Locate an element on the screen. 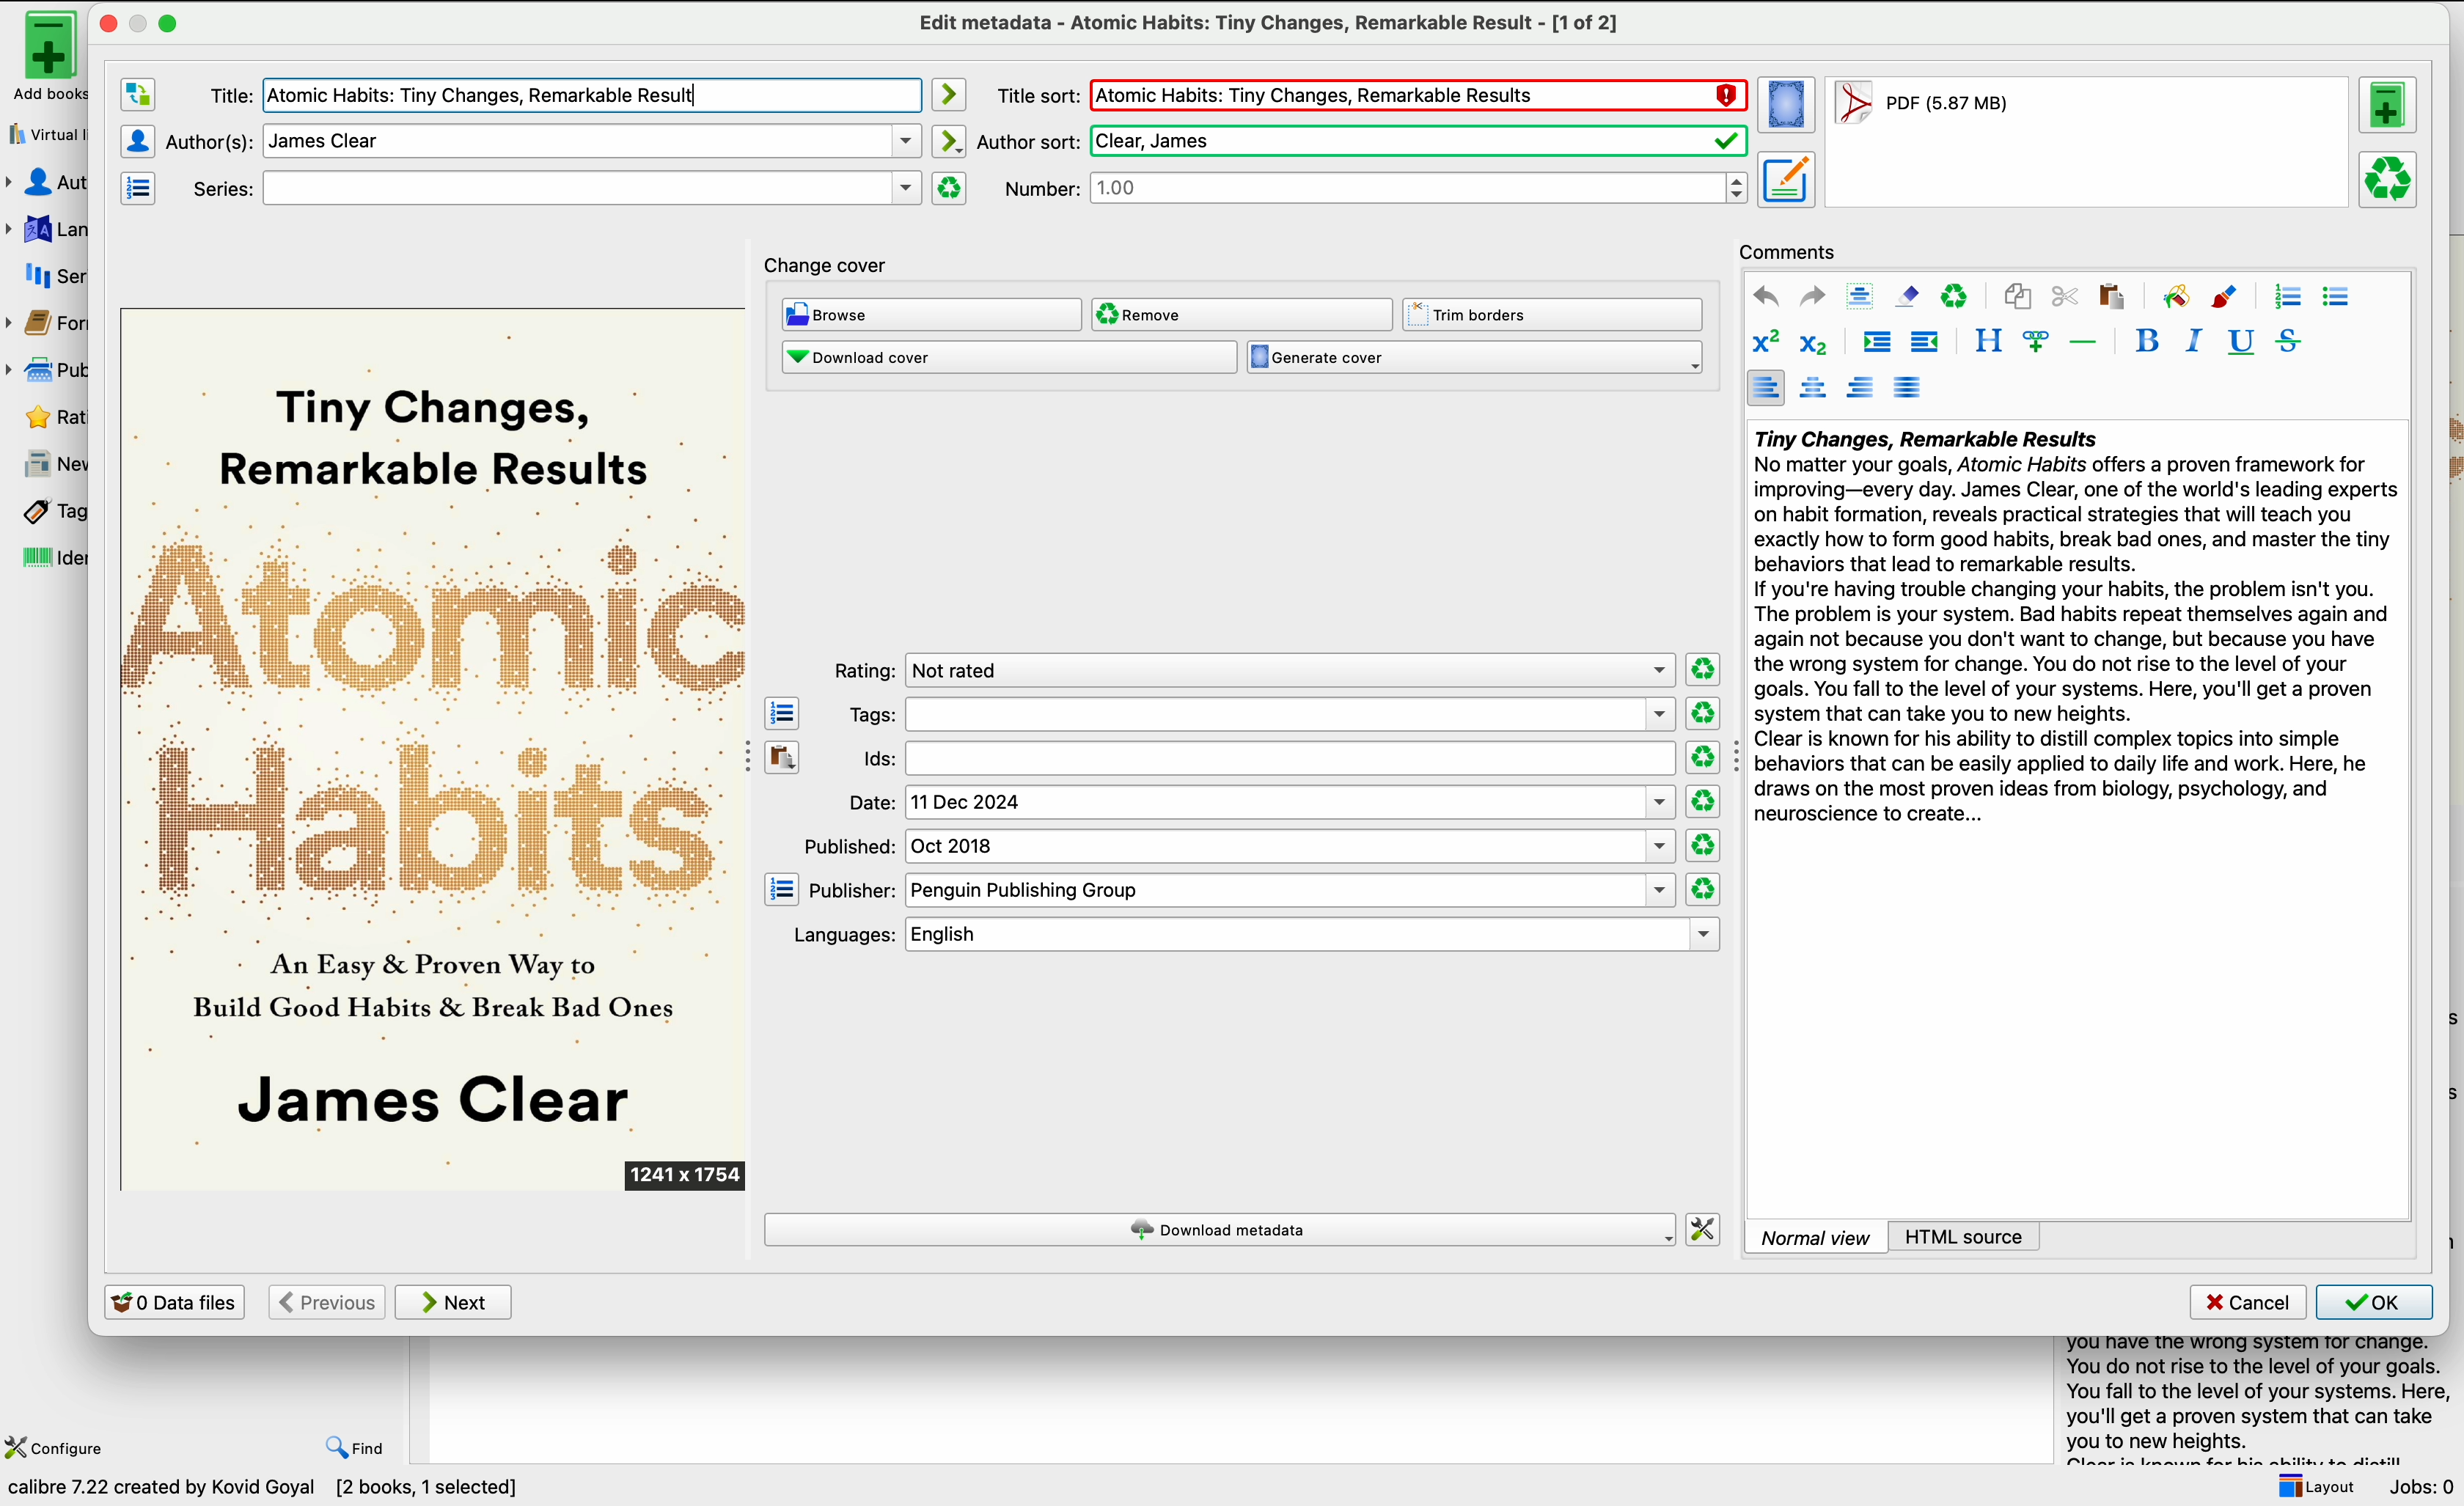 The width and height of the screenshot is (2464, 1506). style the selected text block is located at coordinates (1987, 342).